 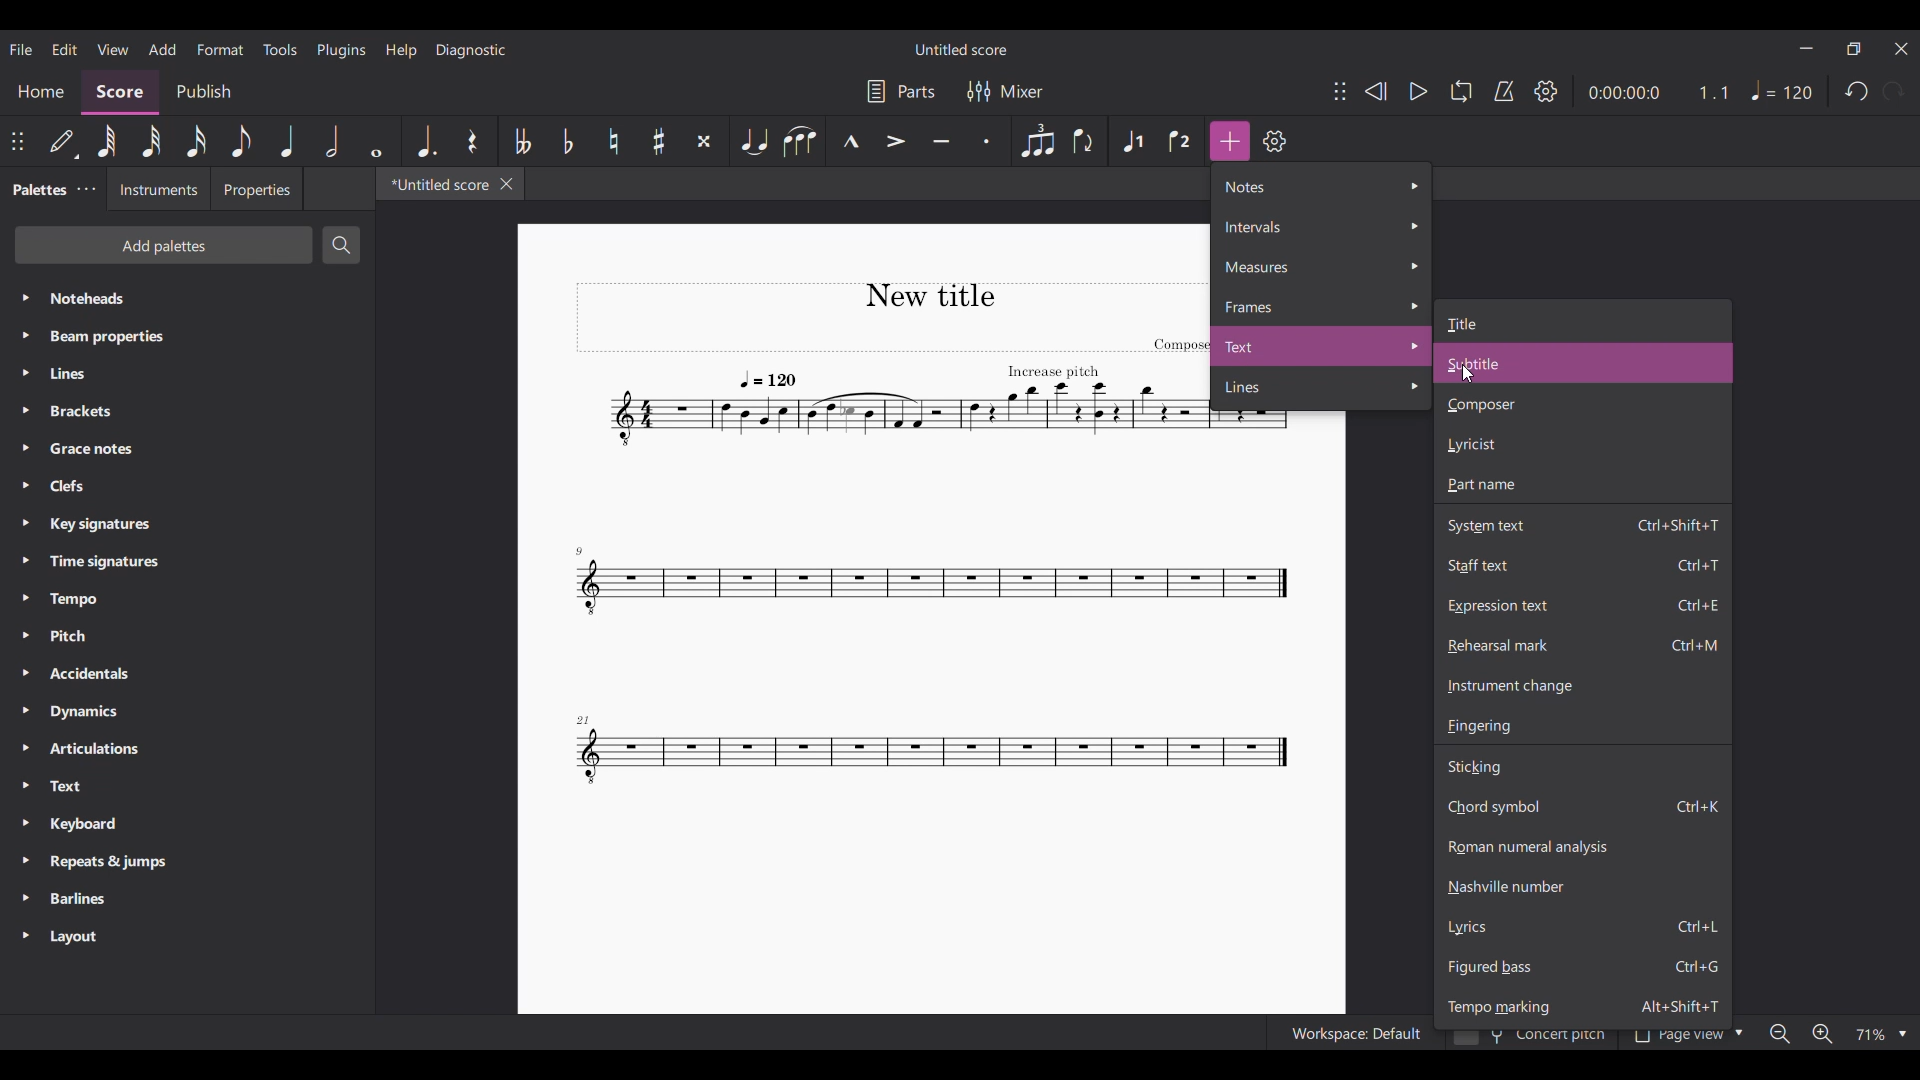 What do you see at coordinates (1779, 1033) in the screenshot?
I see `Zoom out` at bounding box center [1779, 1033].